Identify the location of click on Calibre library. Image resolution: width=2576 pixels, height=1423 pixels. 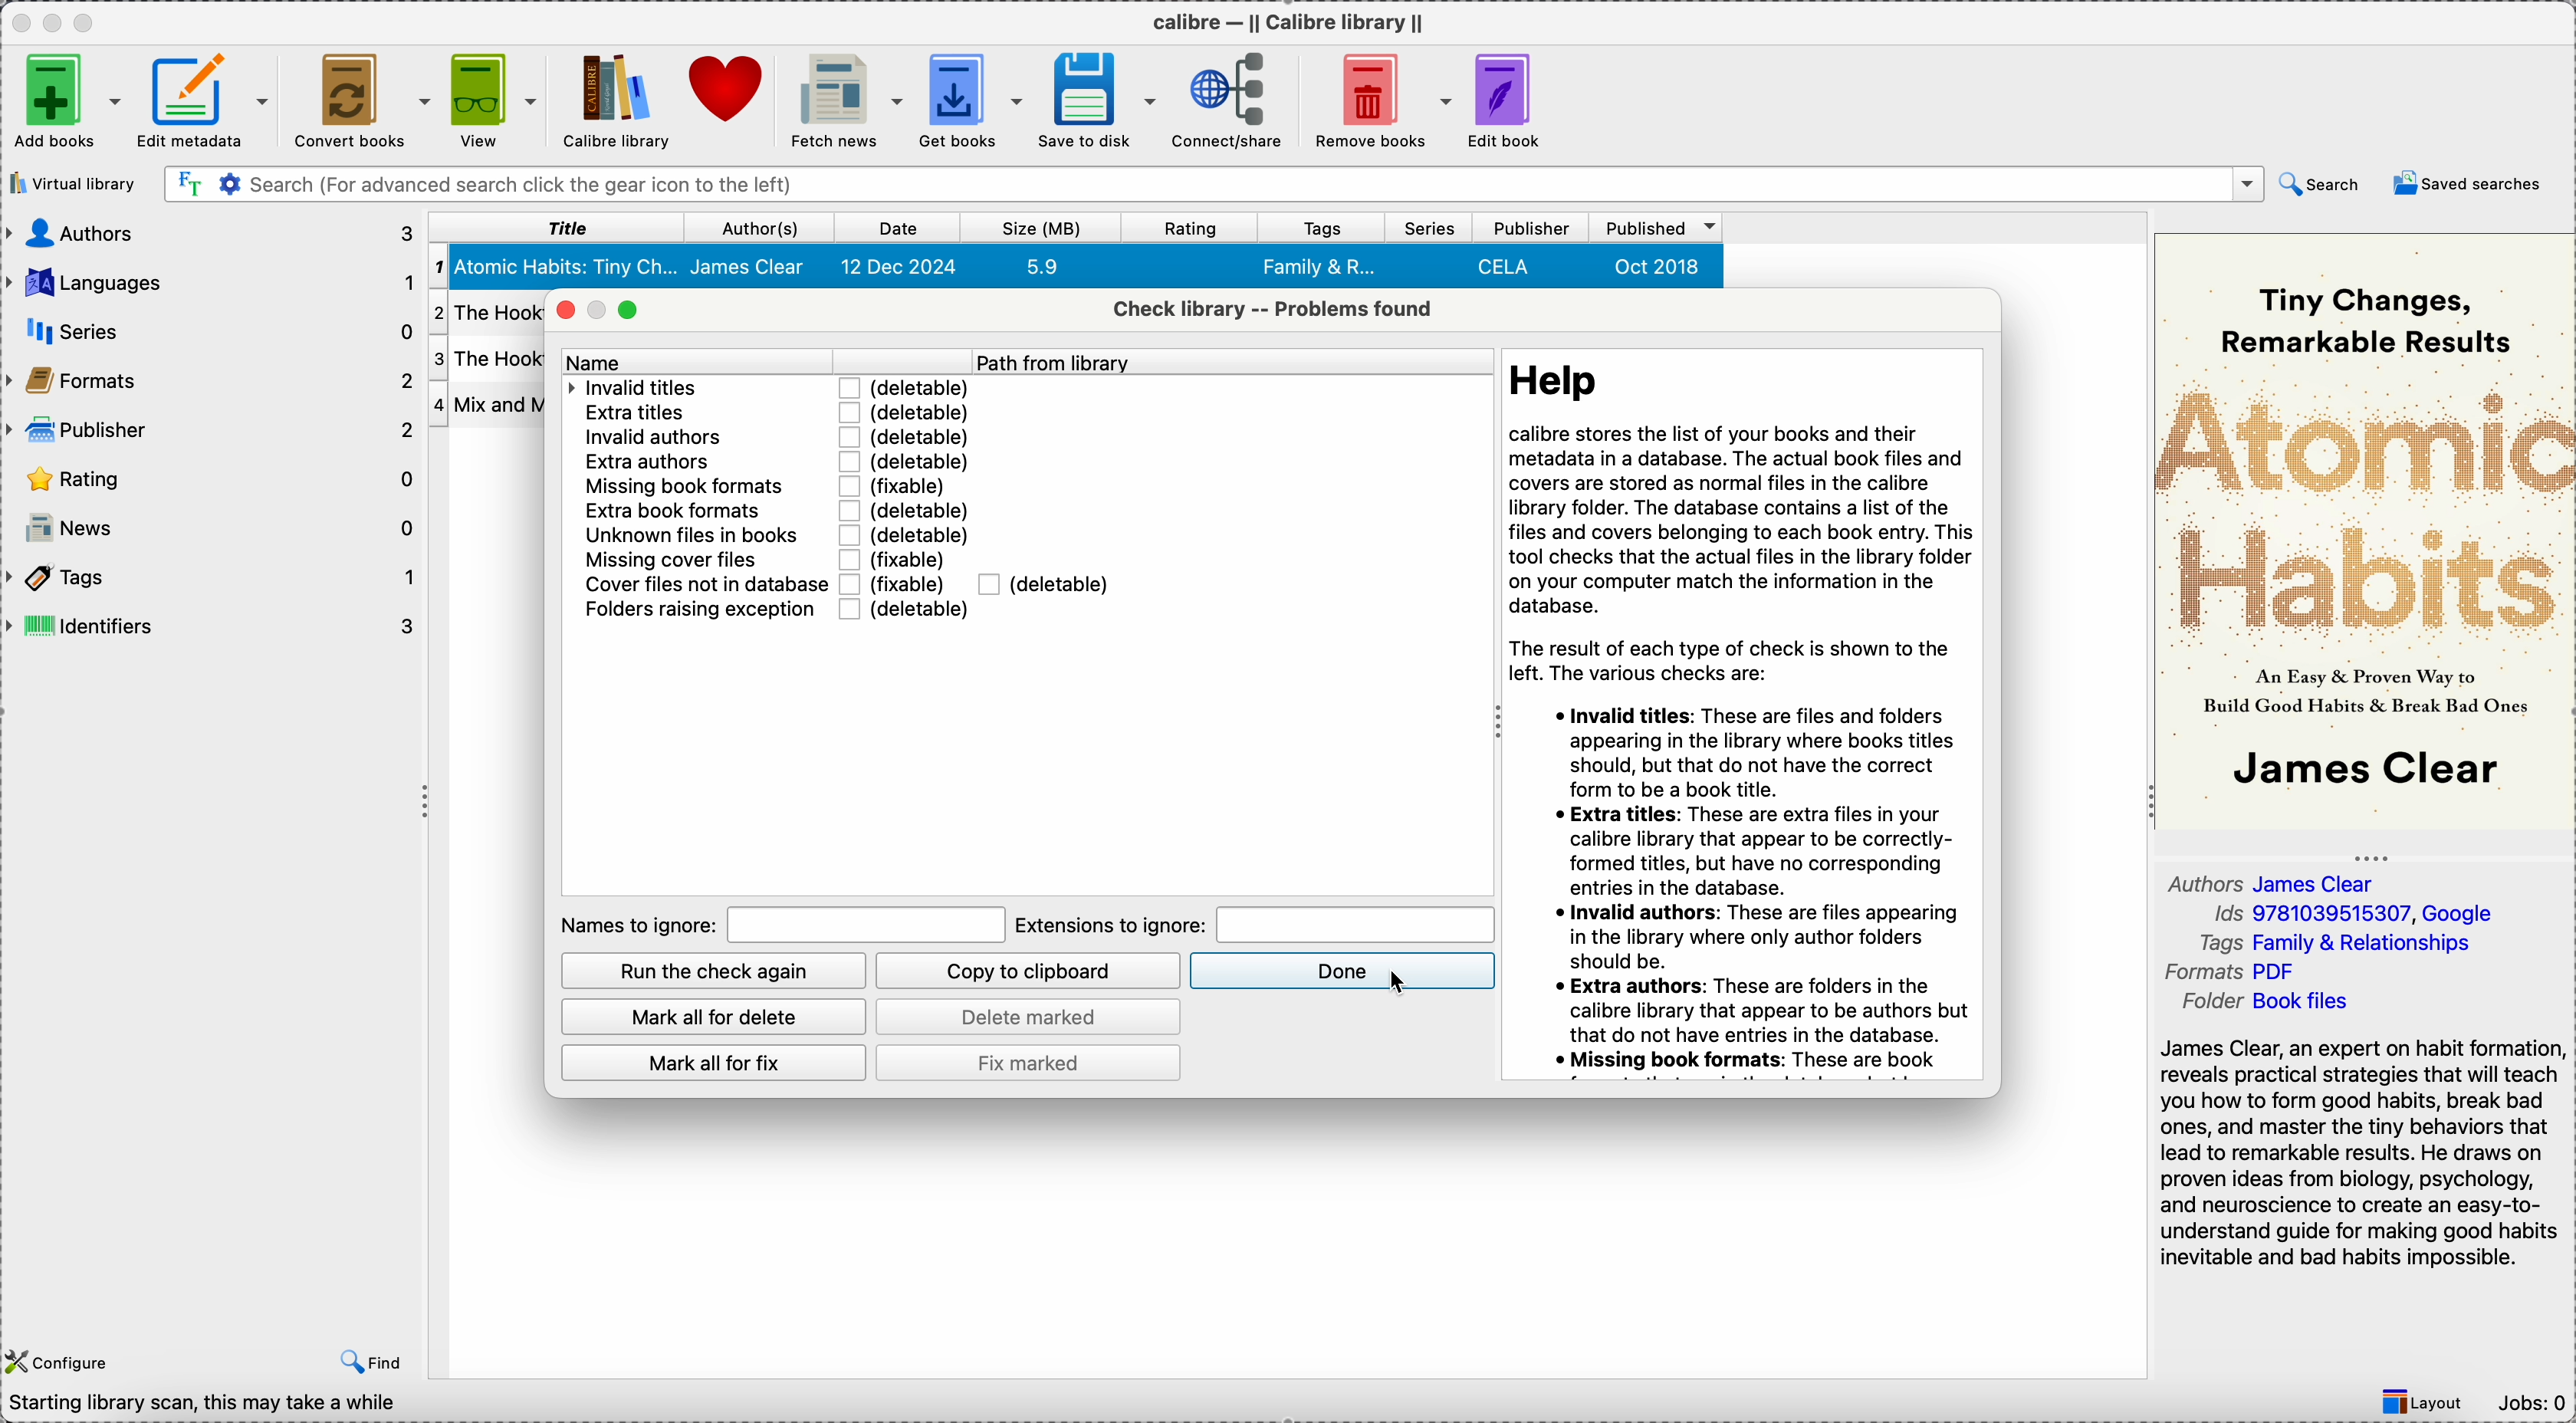
(613, 101).